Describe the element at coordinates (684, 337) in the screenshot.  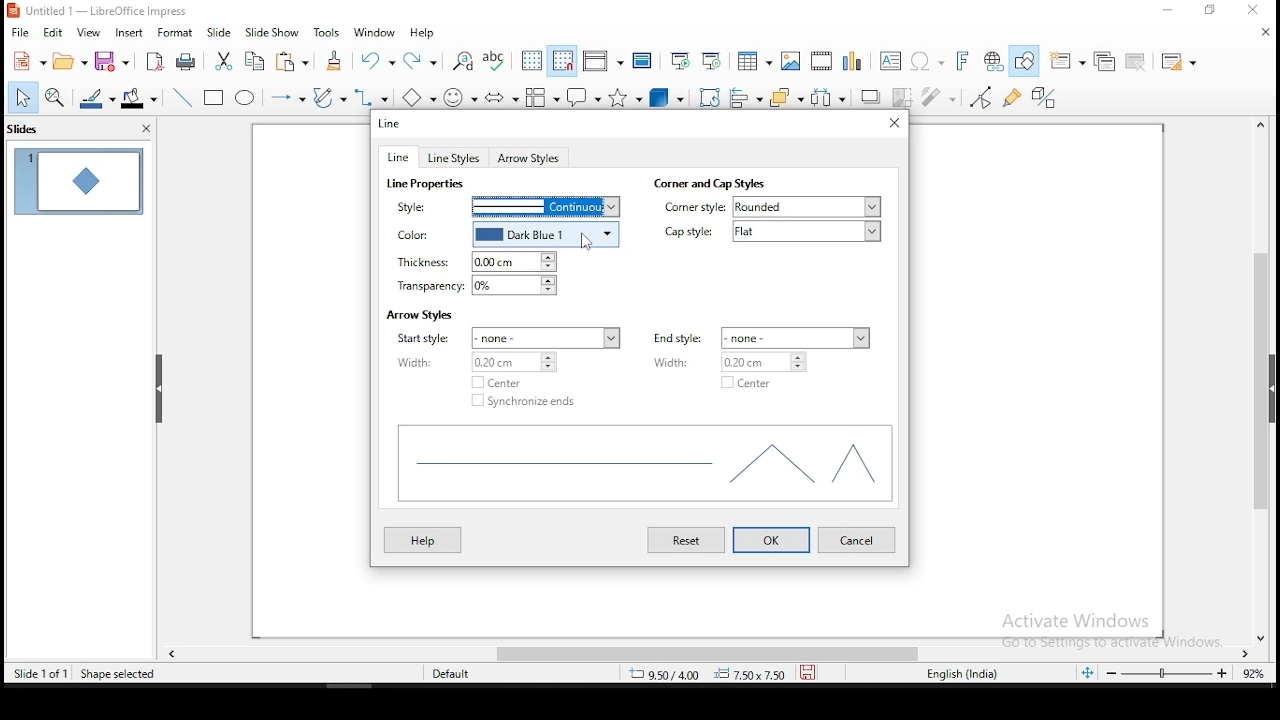
I see `end style` at that location.